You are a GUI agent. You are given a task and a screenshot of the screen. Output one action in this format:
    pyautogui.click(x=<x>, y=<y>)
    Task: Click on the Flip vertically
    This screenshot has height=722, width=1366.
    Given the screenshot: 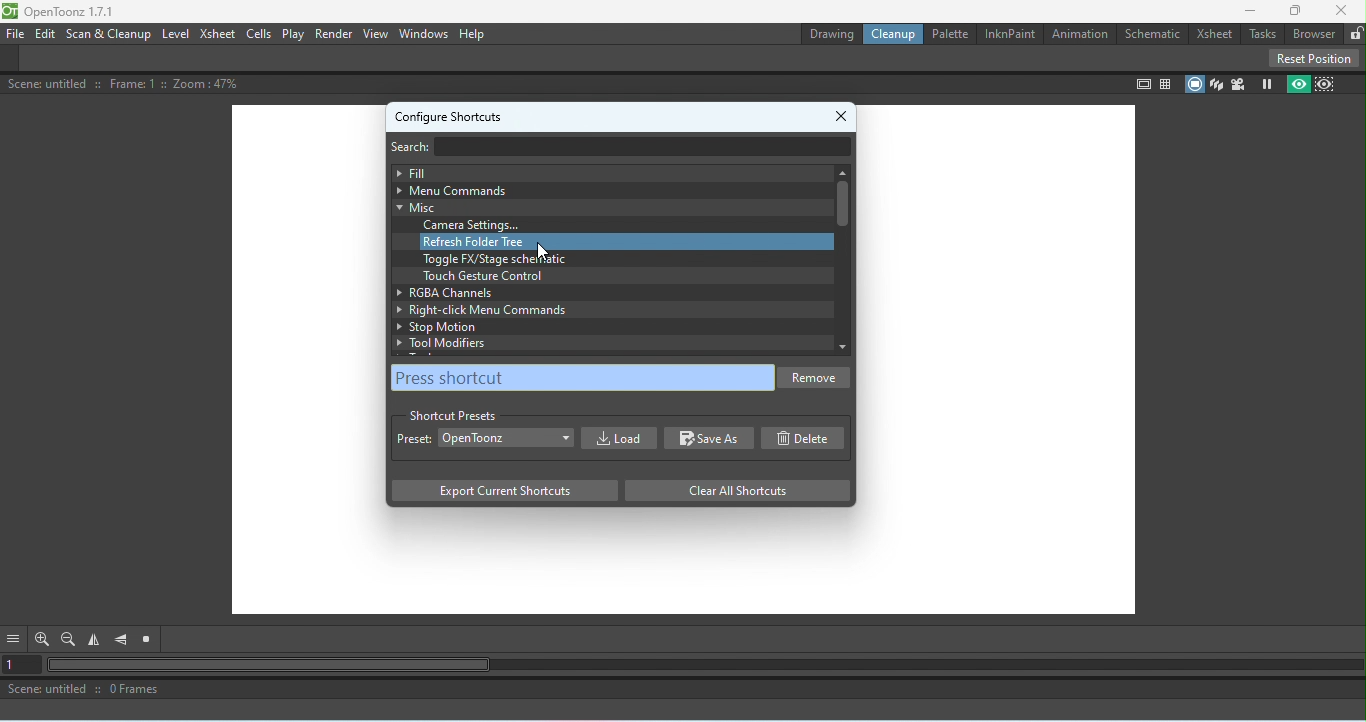 What is the action you would take?
    pyautogui.click(x=122, y=640)
    